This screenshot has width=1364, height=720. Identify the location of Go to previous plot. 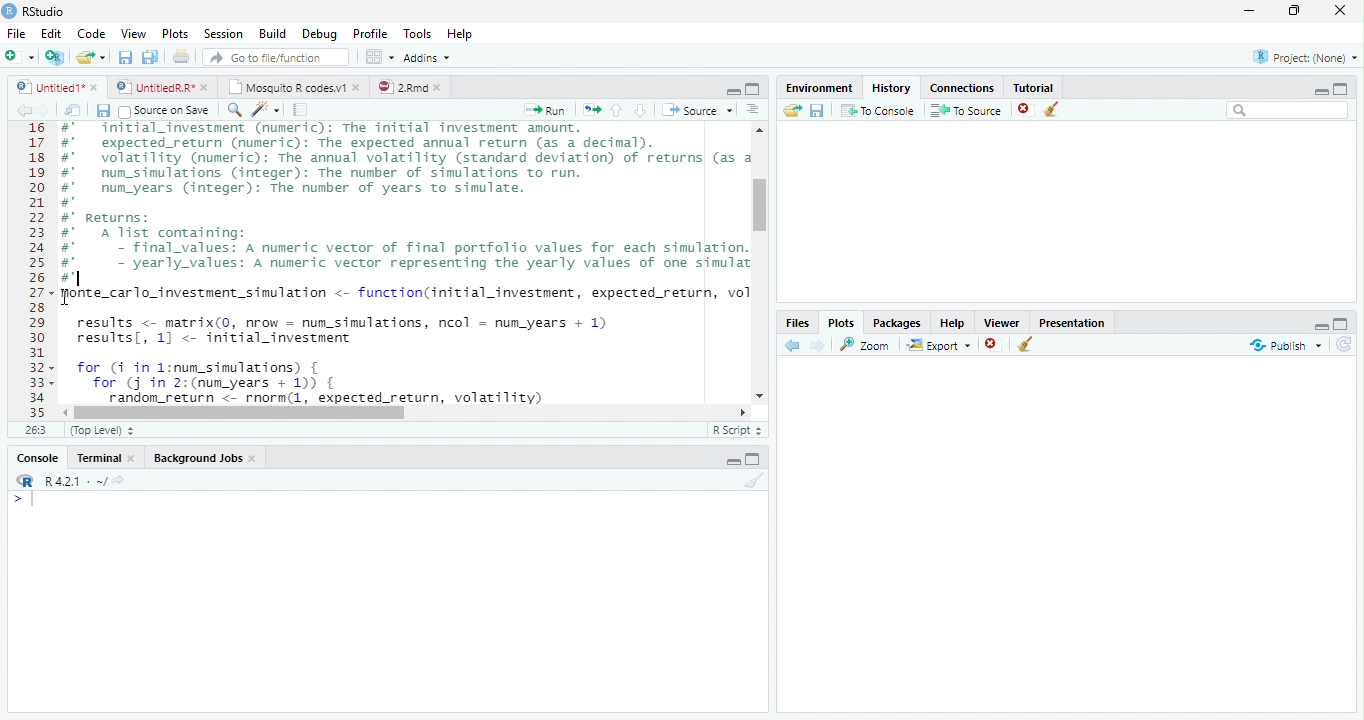
(793, 345).